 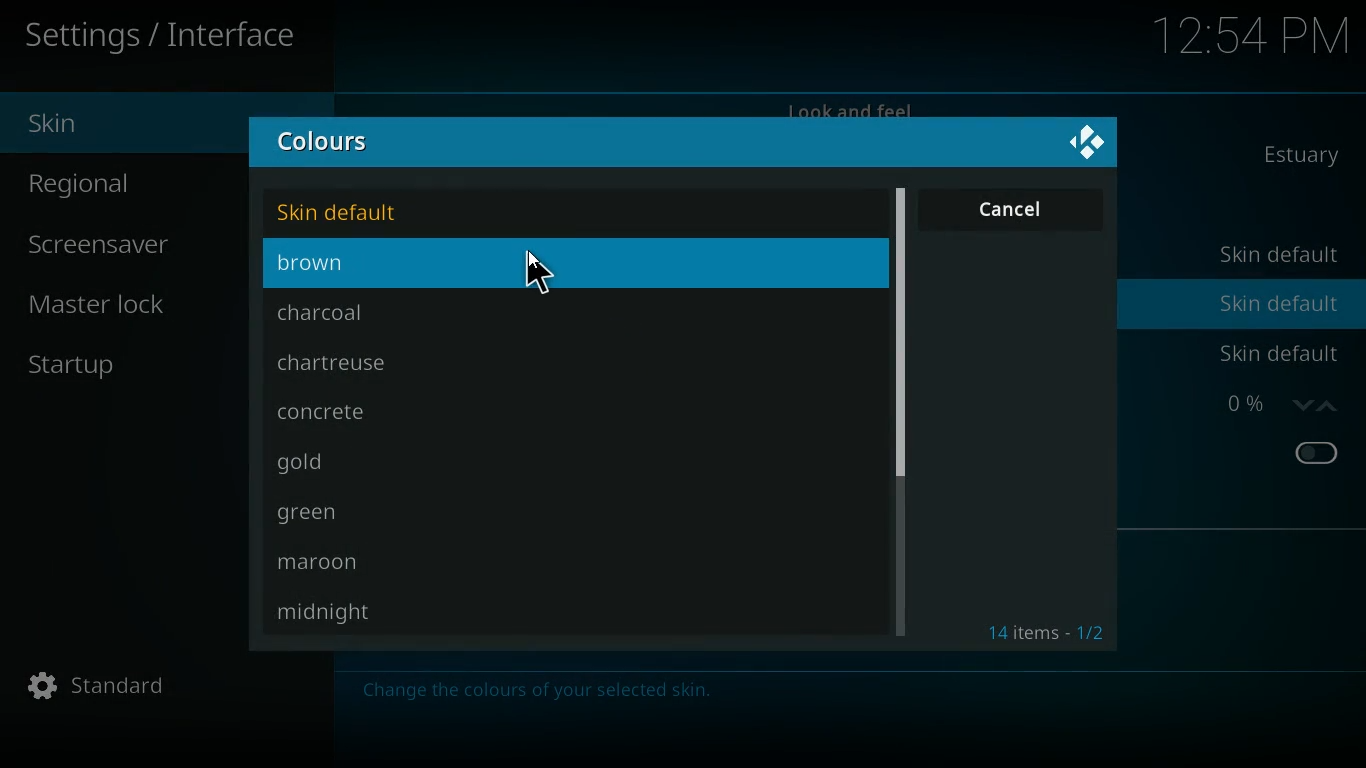 What do you see at coordinates (103, 691) in the screenshot?
I see `standard` at bounding box center [103, 691].